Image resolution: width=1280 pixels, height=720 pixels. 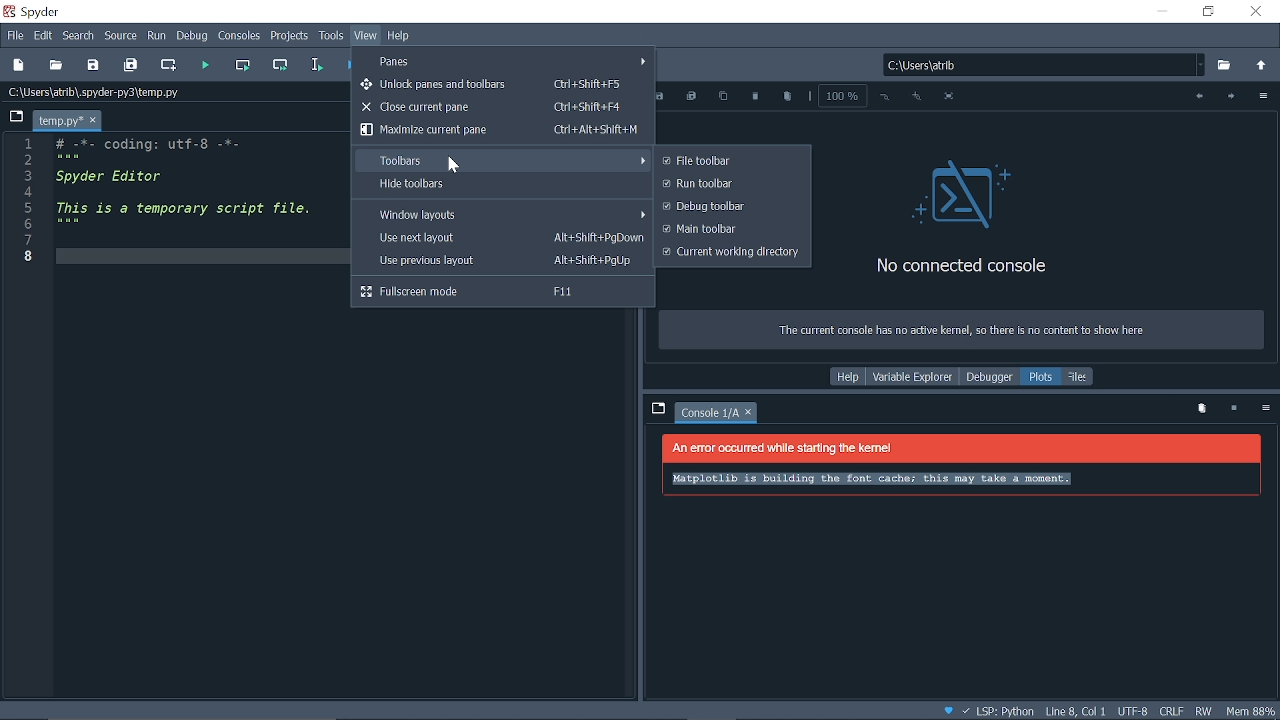 What do you see at coordinates (32, 199) in the screenshot?
I see `Code line no.s` at bounding box center [32, 199].